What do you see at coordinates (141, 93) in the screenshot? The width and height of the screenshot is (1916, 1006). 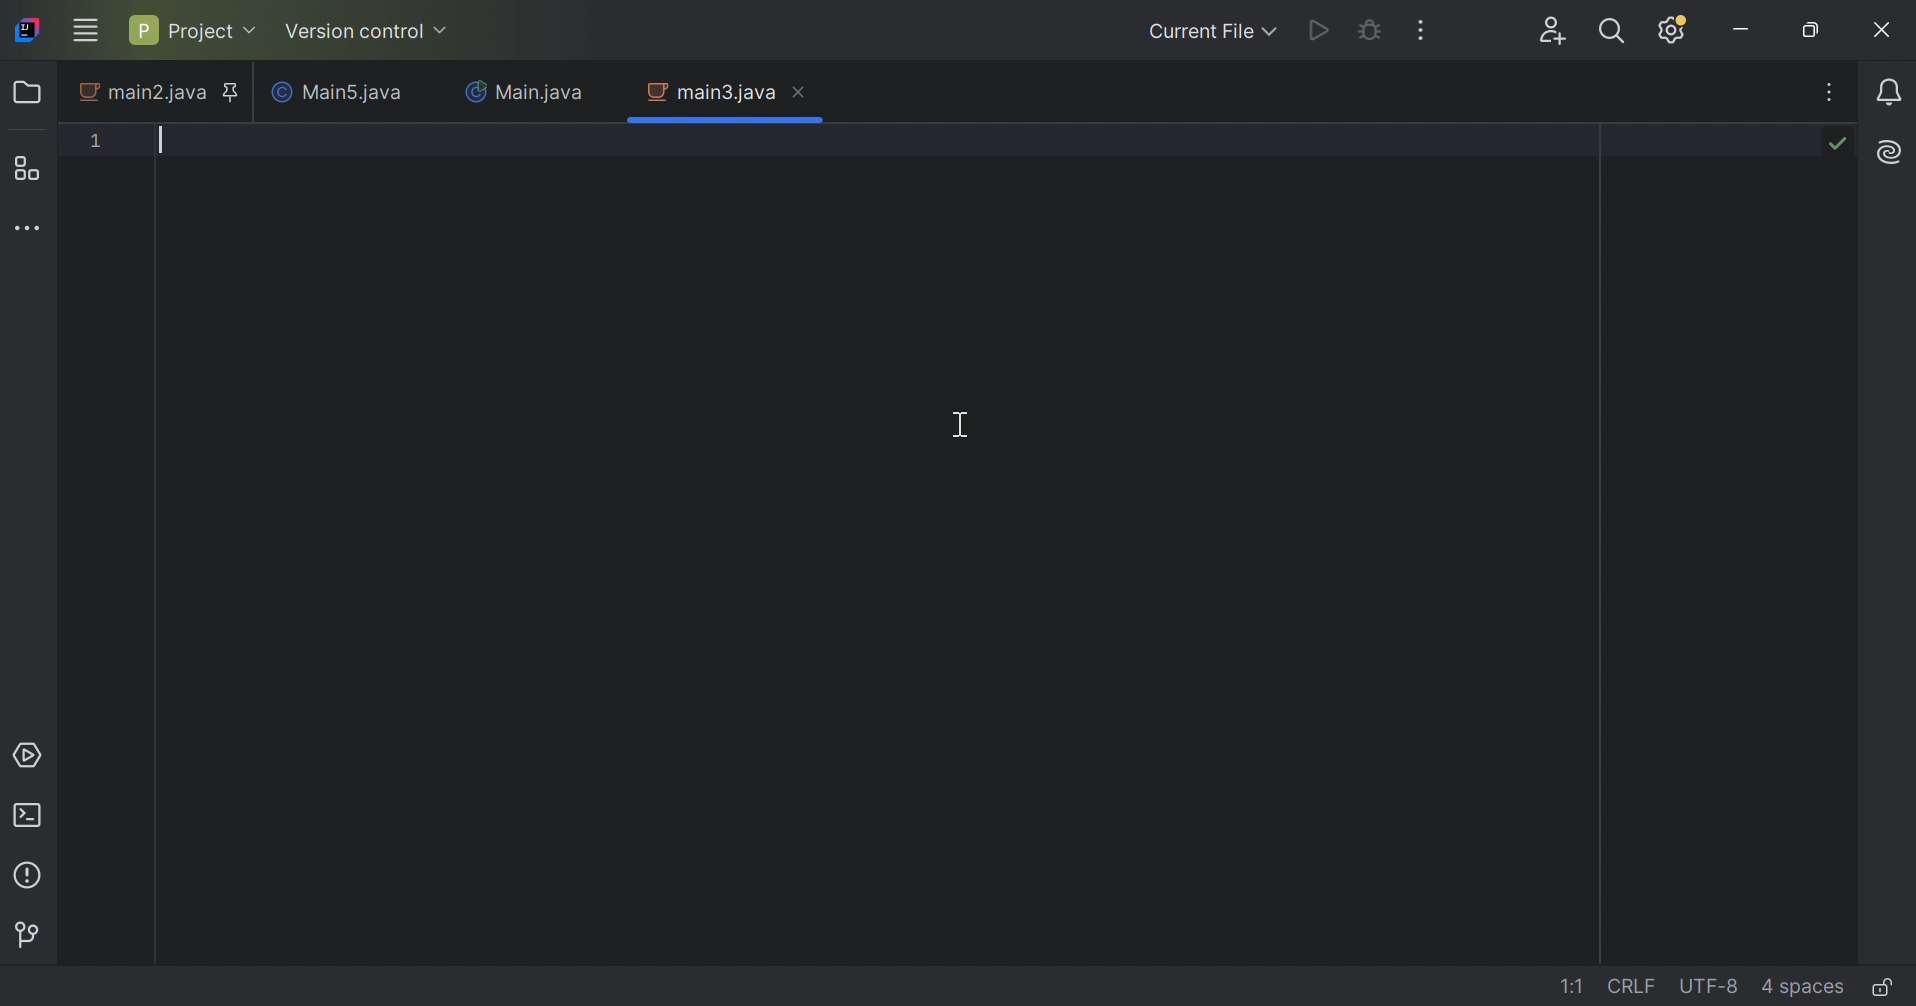 I see `main2.java` at bounding box center [141, 93].